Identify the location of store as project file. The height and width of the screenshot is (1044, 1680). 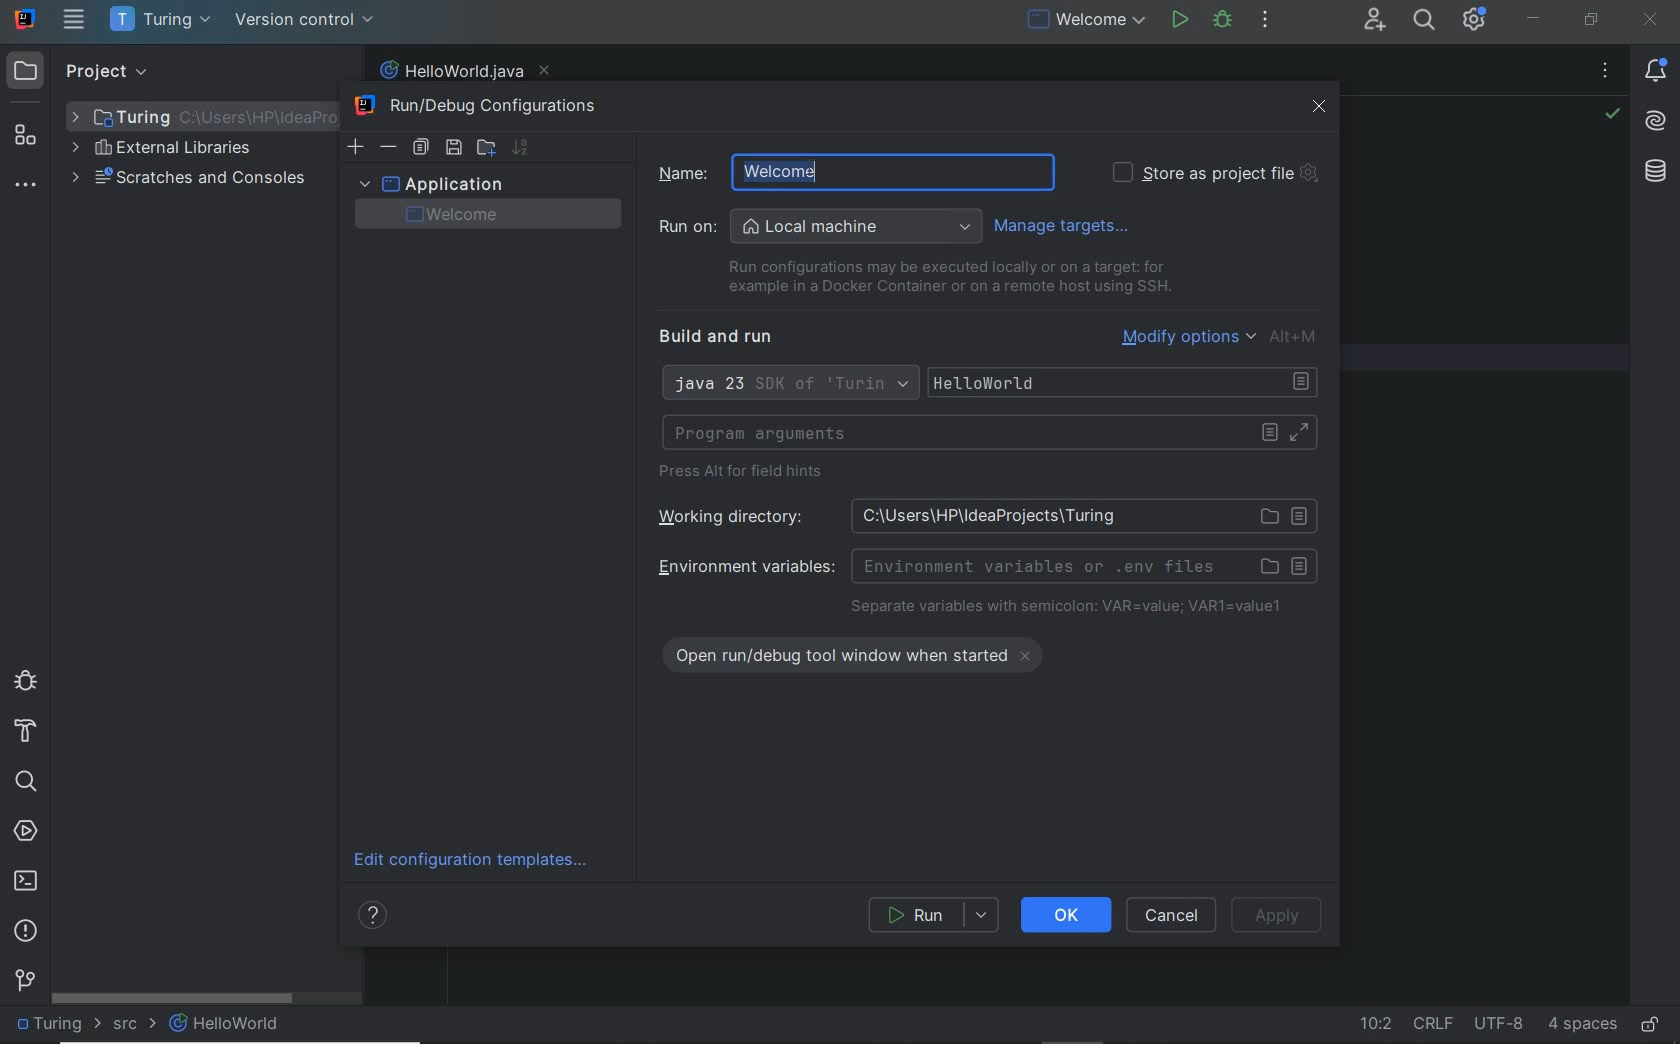
(1214, 173).